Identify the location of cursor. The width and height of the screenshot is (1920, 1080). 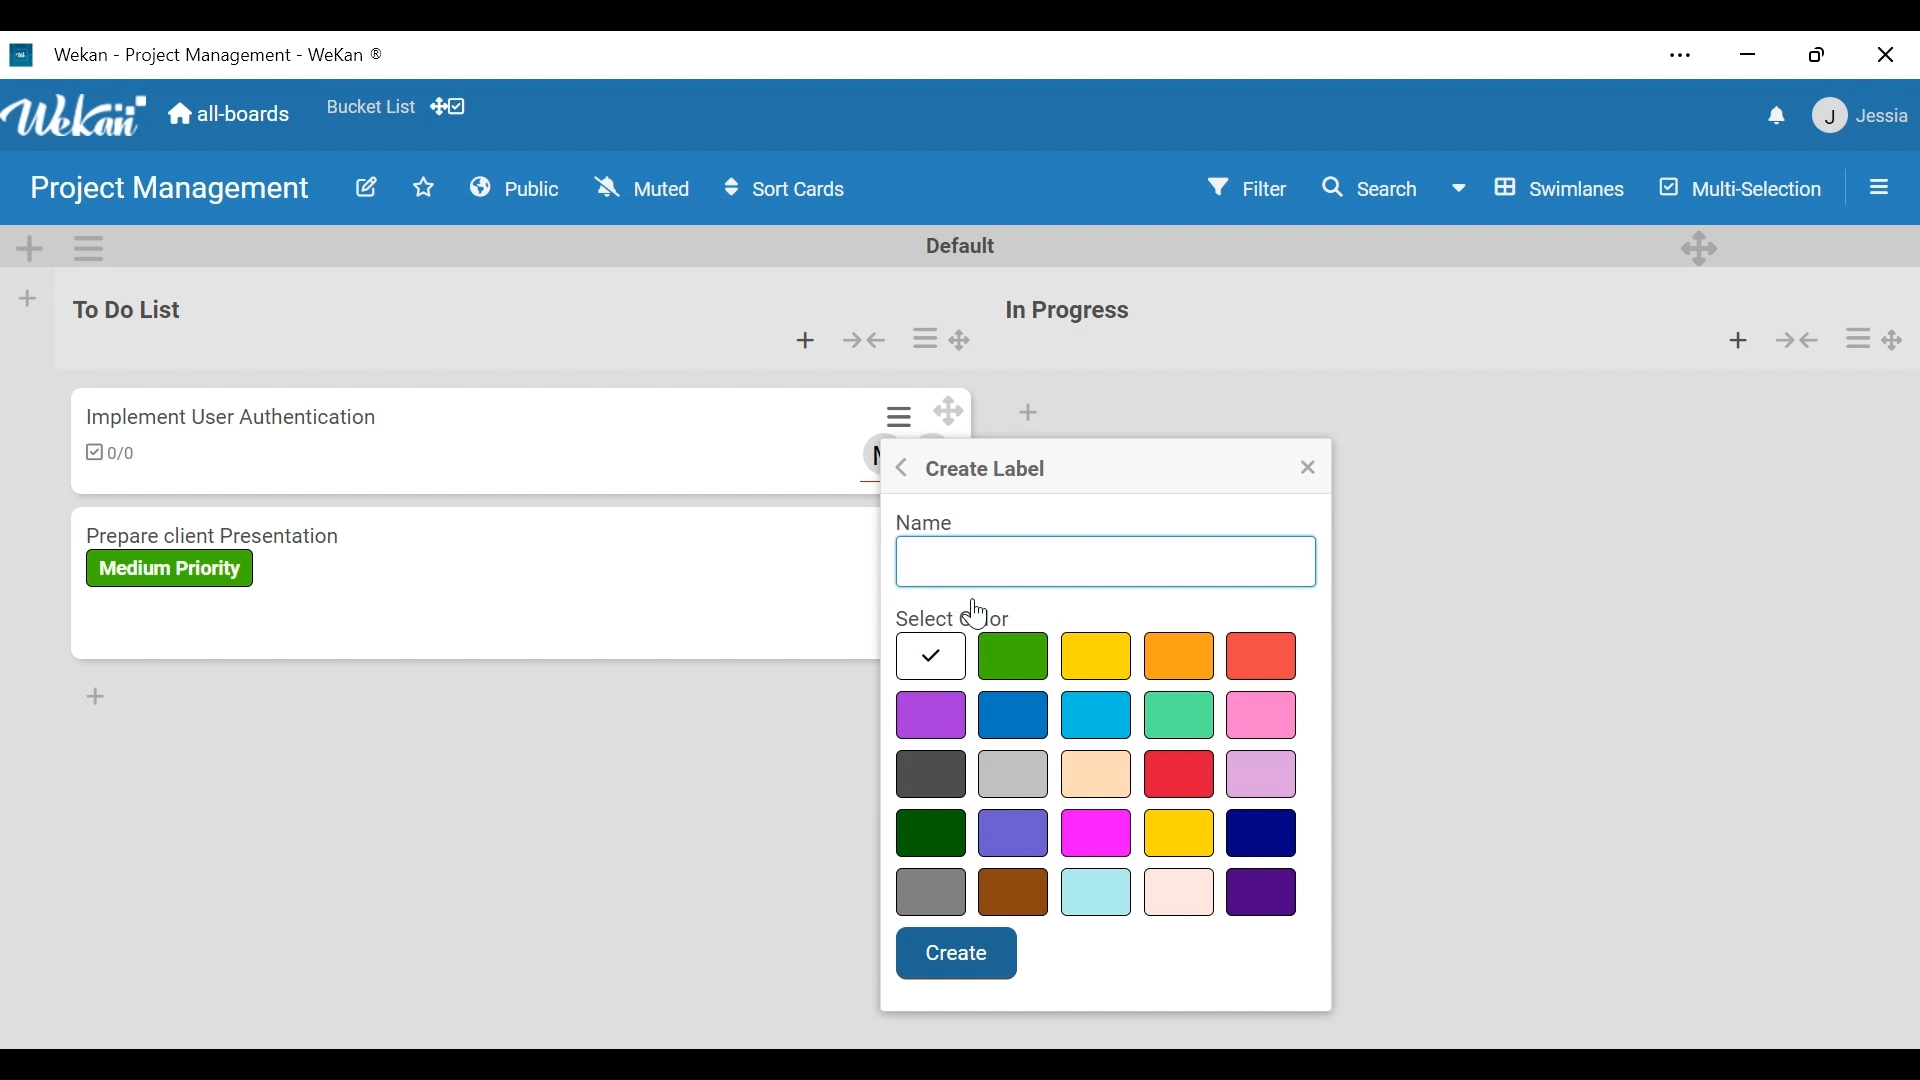
(1258, 661).